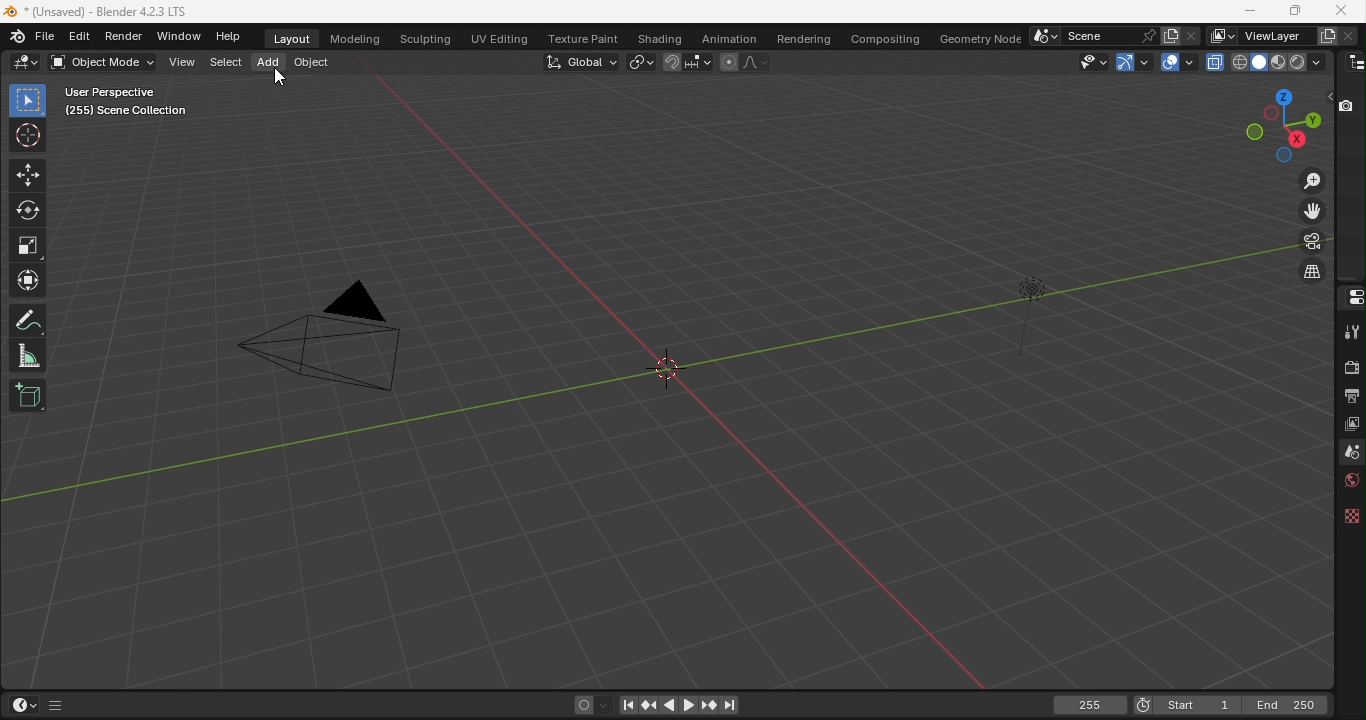 The width and height of the screenshot is (1366, 720). Describe the element at coordinates (266, 60) in the screenshot. I see `Add` at that location.